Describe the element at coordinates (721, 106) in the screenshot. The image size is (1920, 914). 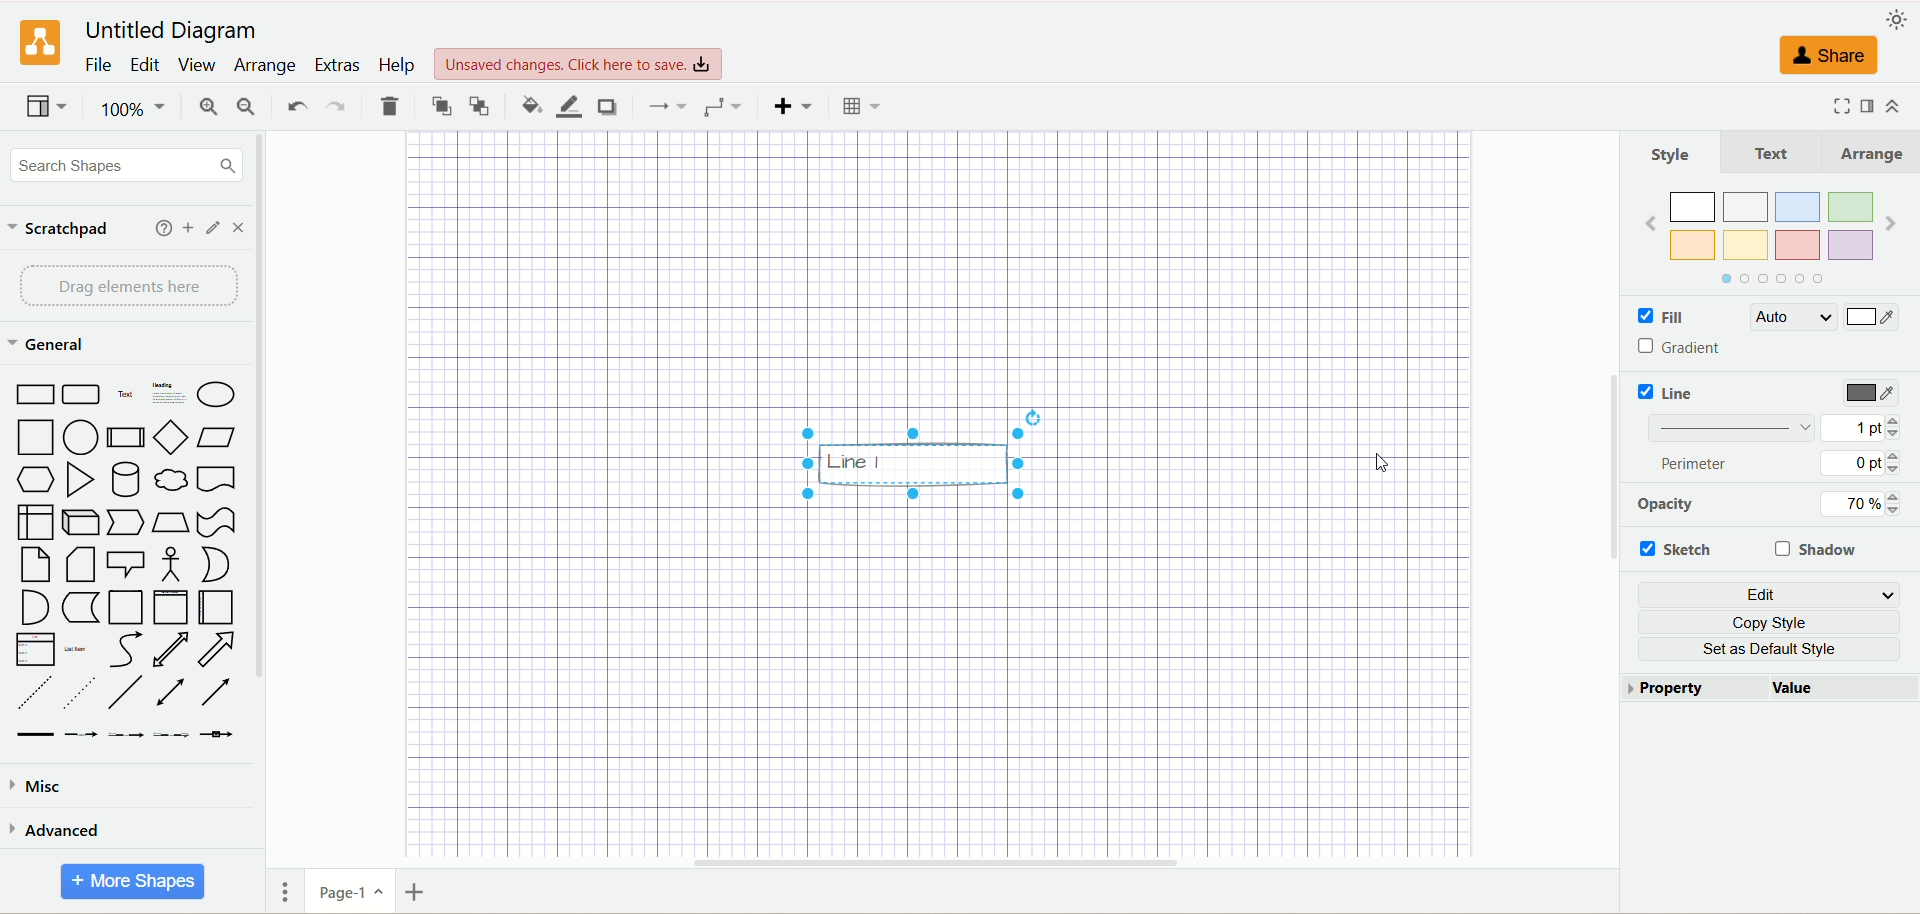
I see `waypoint` at that location.